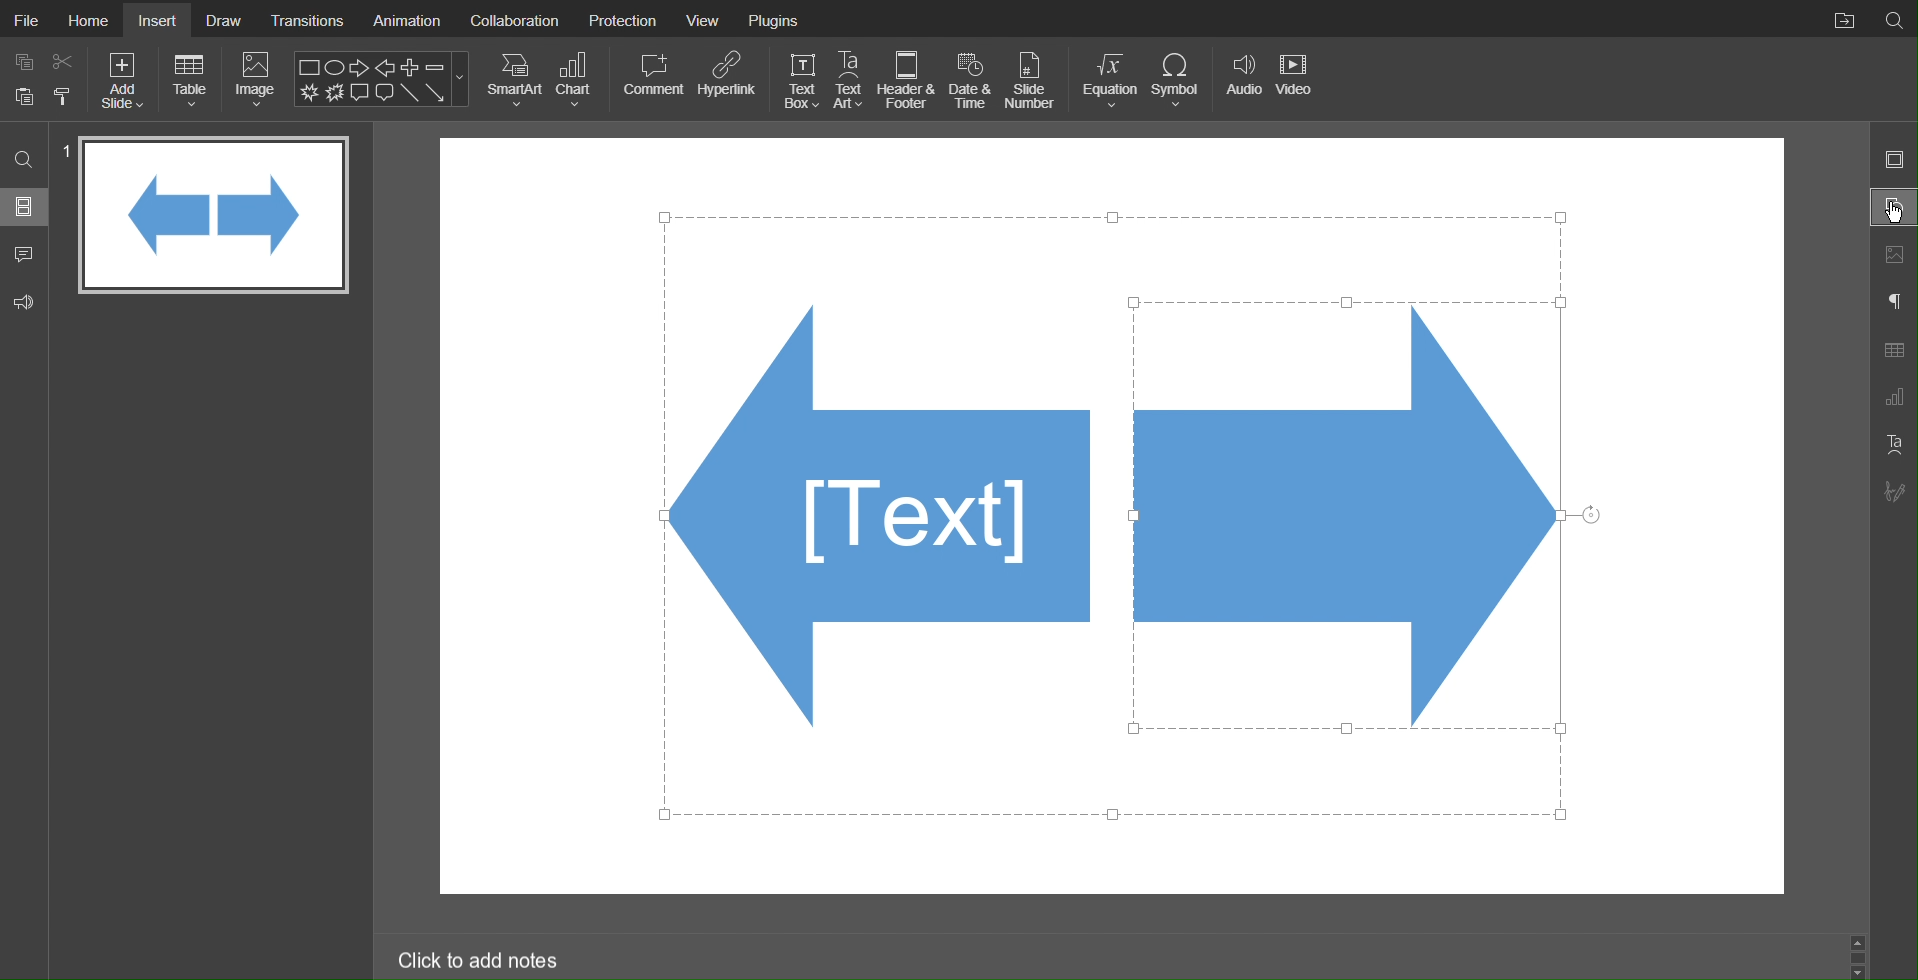 Image resolution: width=1918 pixels, height=980 pixels. What do you see at coordinates (1859, 970) in the screenshot?
I see `down` at bounding box center [1859, 970].